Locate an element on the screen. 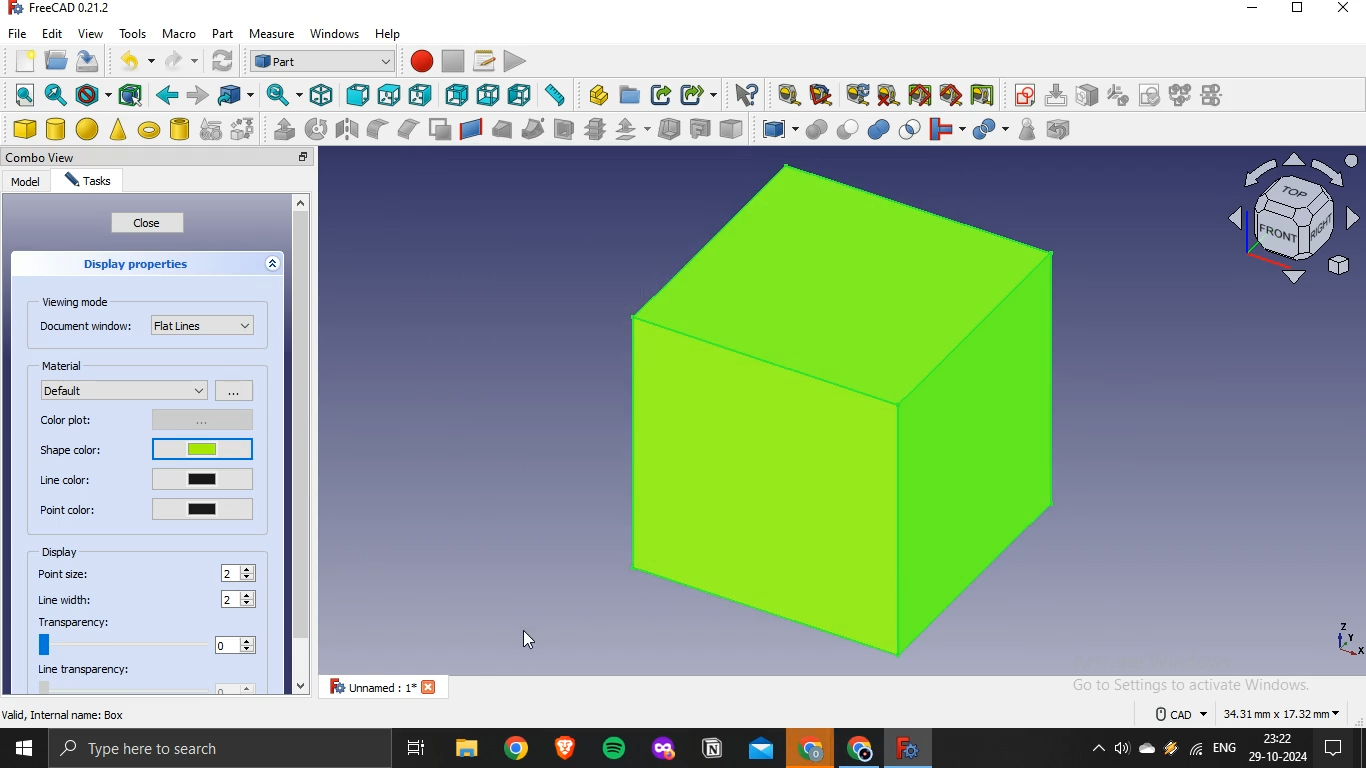  wifi is located at coordinates (1196, 752).